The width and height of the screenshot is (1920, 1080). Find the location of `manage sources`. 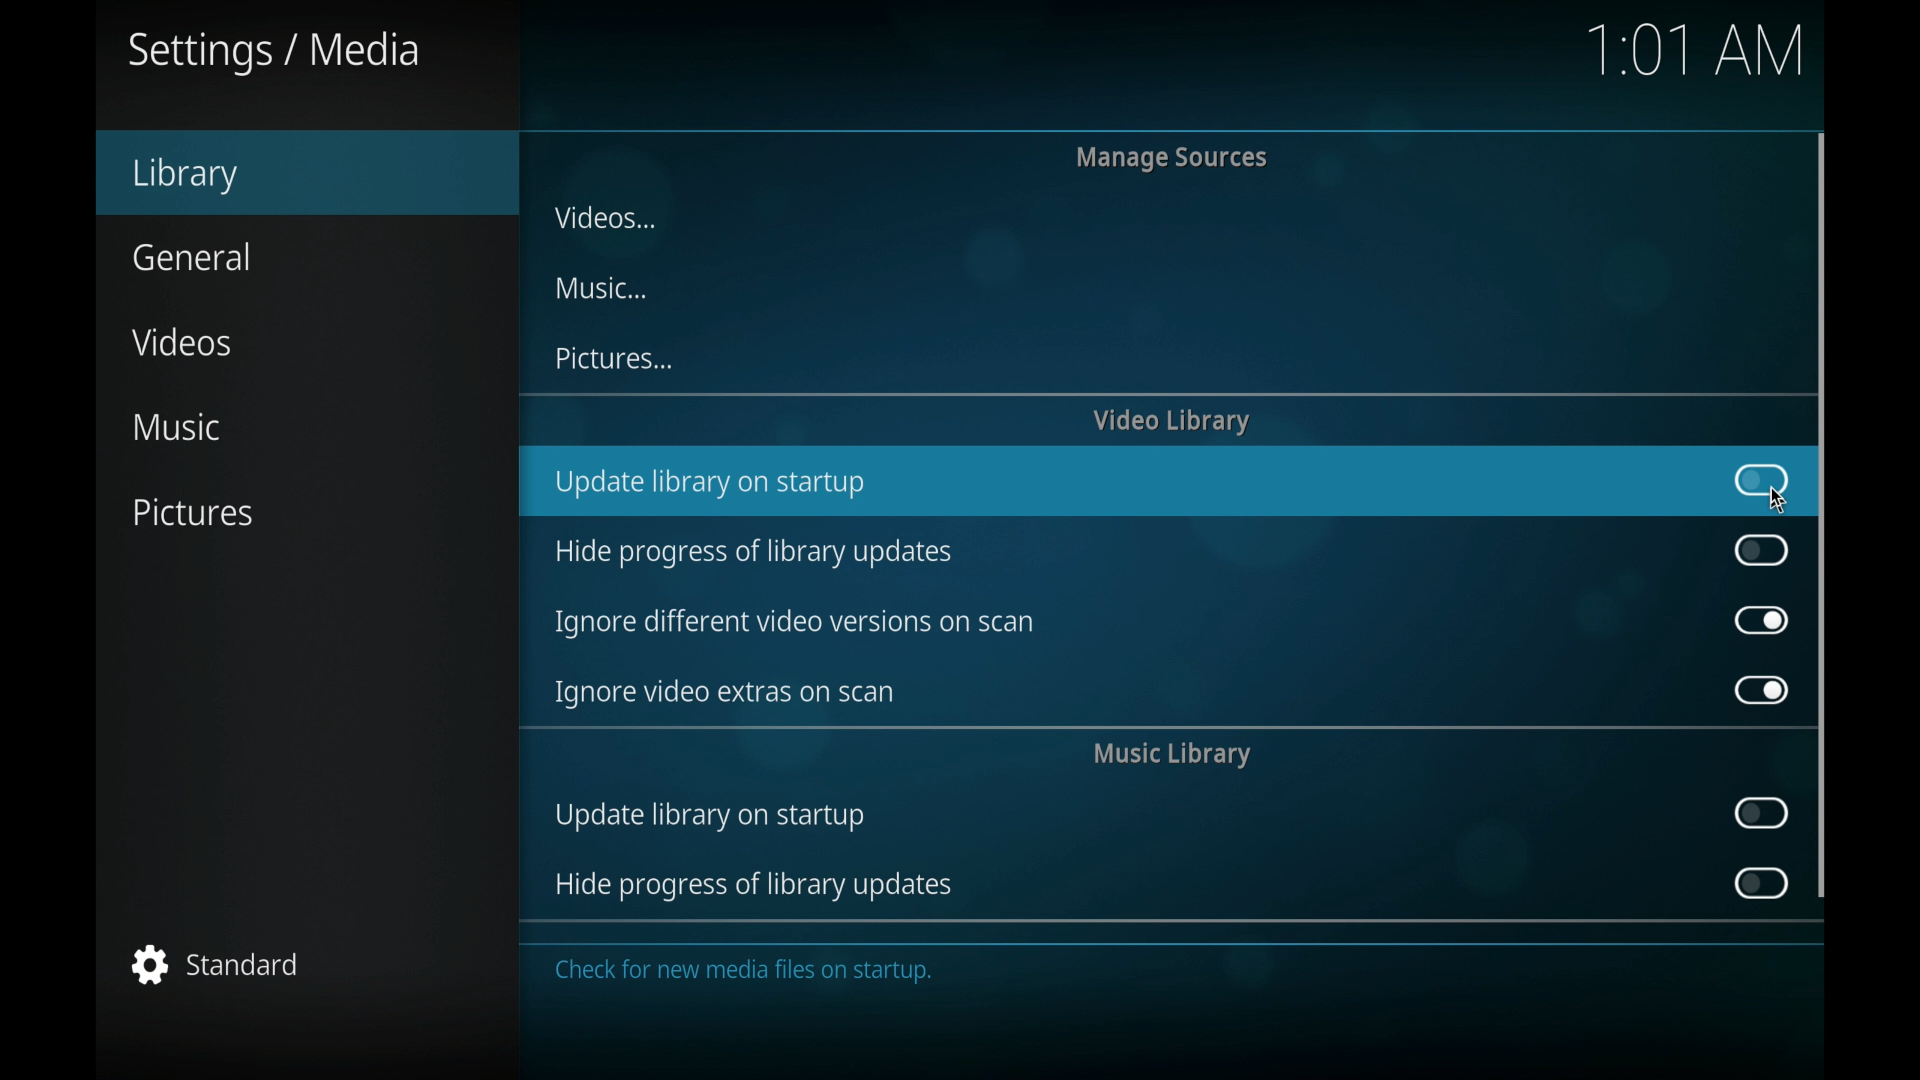

manage sources is located at coordinates (1172, 157).